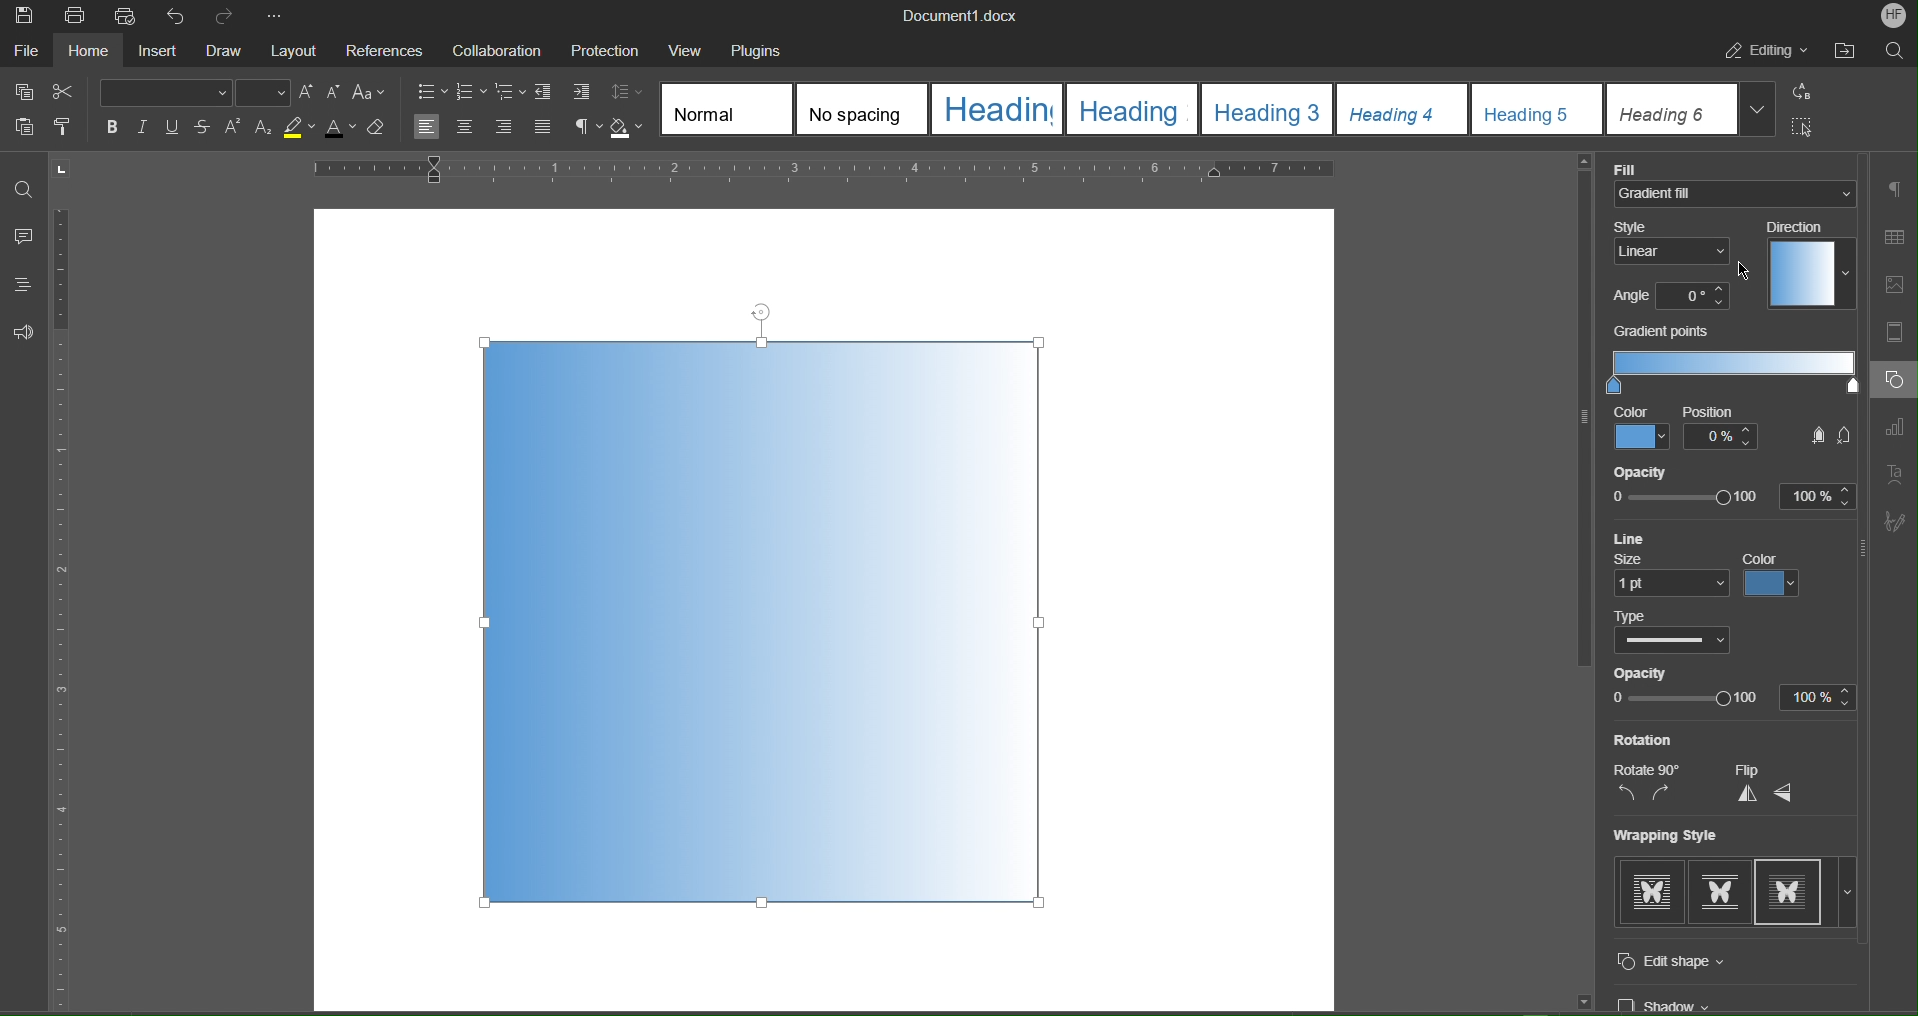 The image size is (1918, 1016). Describe the element at coordinates (388, 48) in the screenshot. I see `References` at that location.